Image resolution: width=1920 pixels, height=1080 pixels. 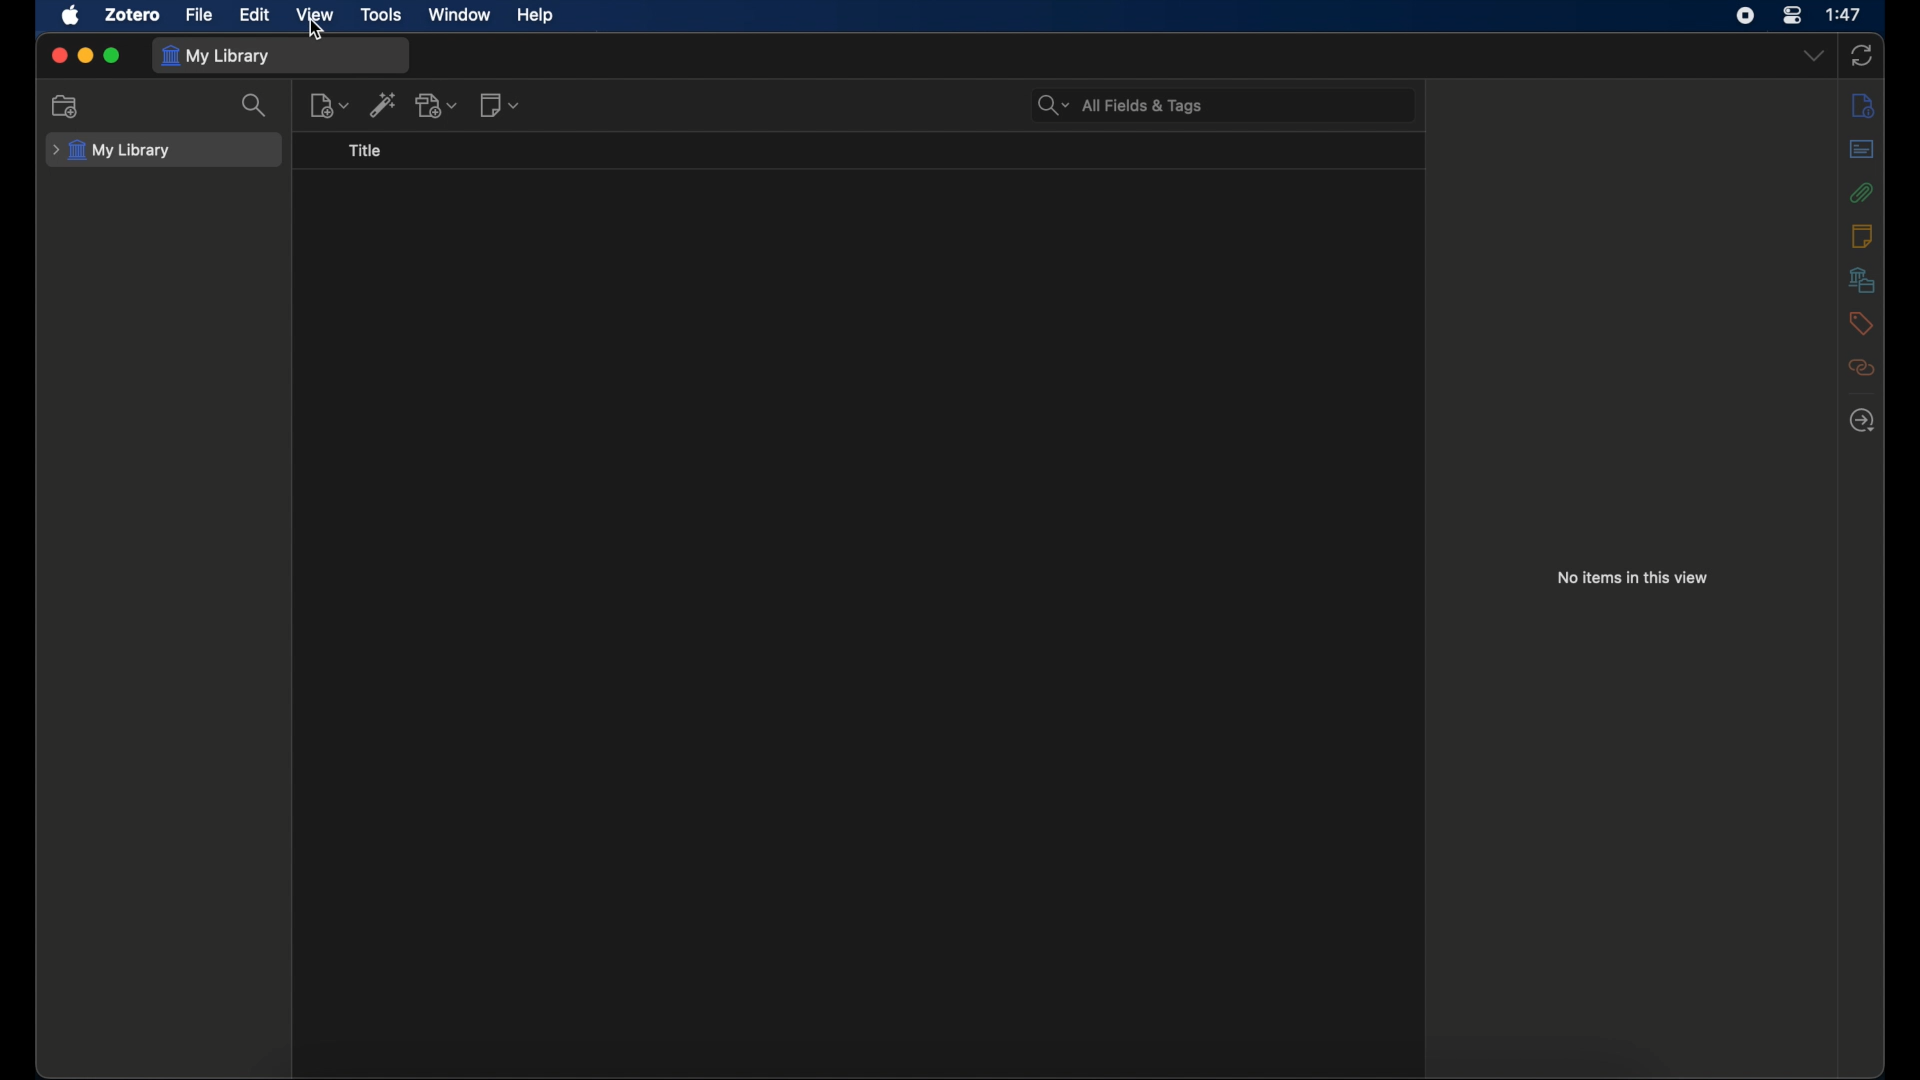 What do you see at coordinates (254, 15) in the screenshot?
I see `edit` at bounding box center [254, 15].